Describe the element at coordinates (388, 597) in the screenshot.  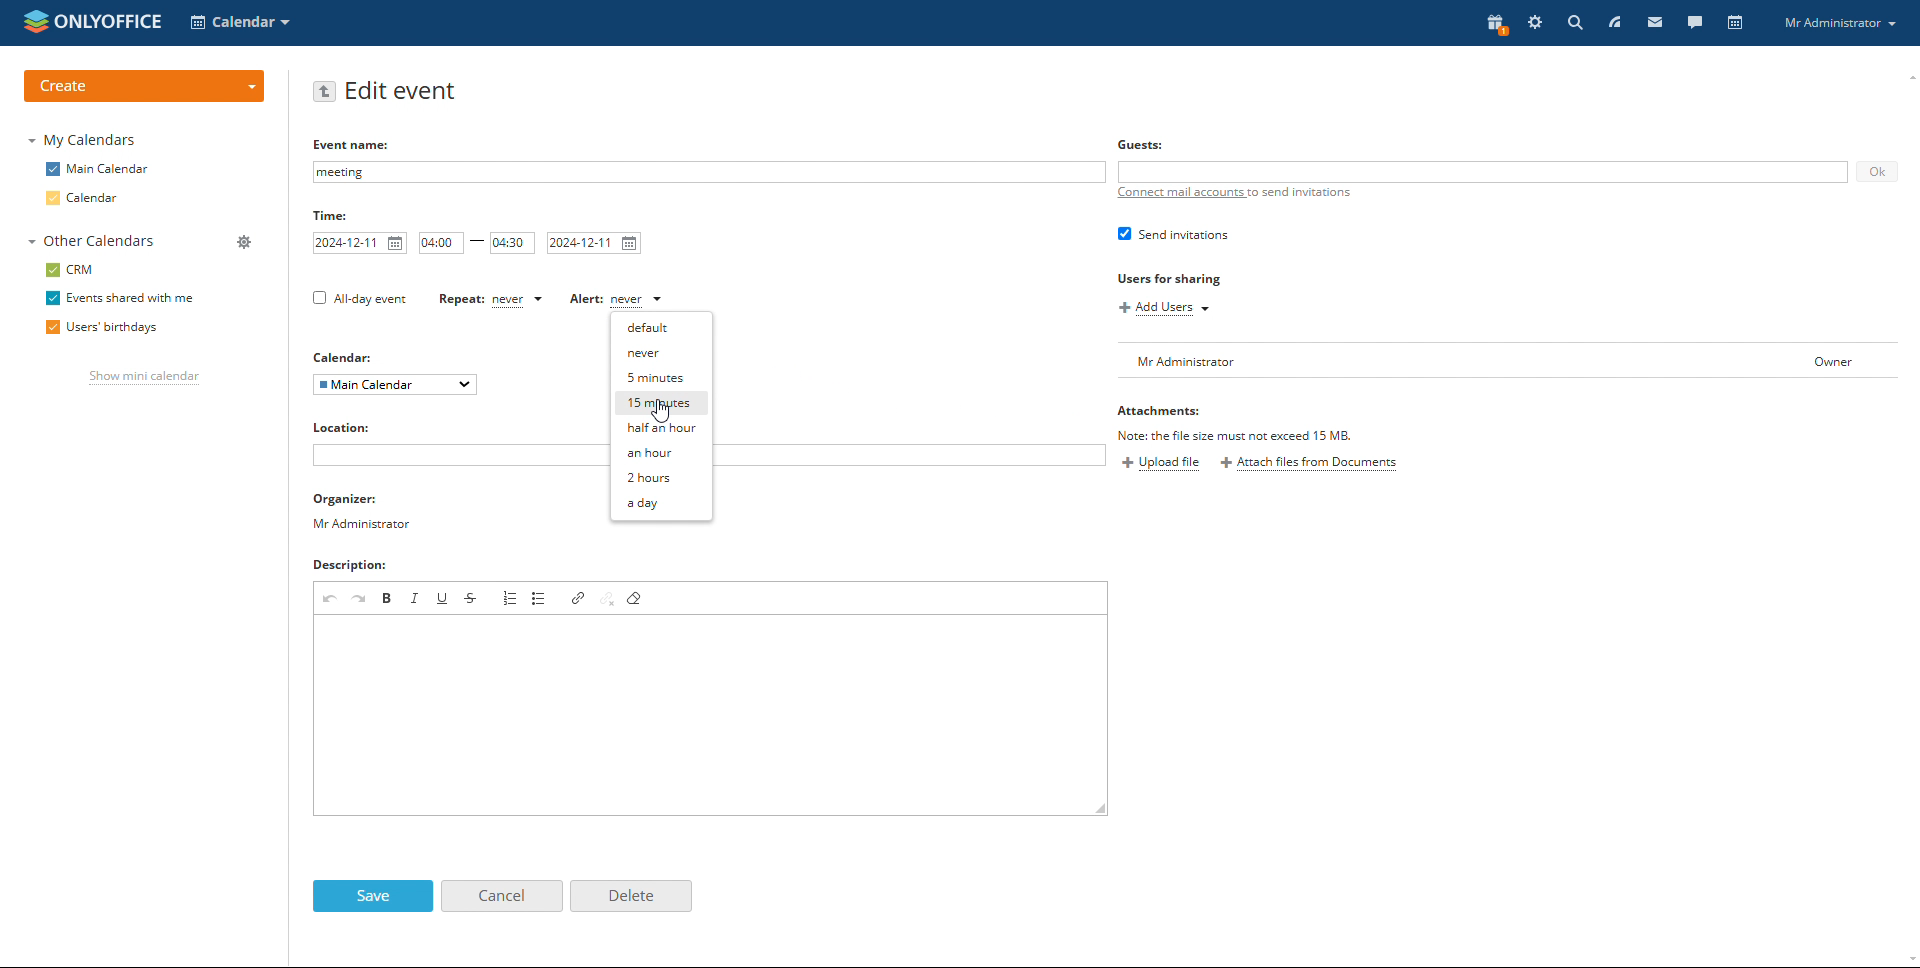
I see `bold` at that location.